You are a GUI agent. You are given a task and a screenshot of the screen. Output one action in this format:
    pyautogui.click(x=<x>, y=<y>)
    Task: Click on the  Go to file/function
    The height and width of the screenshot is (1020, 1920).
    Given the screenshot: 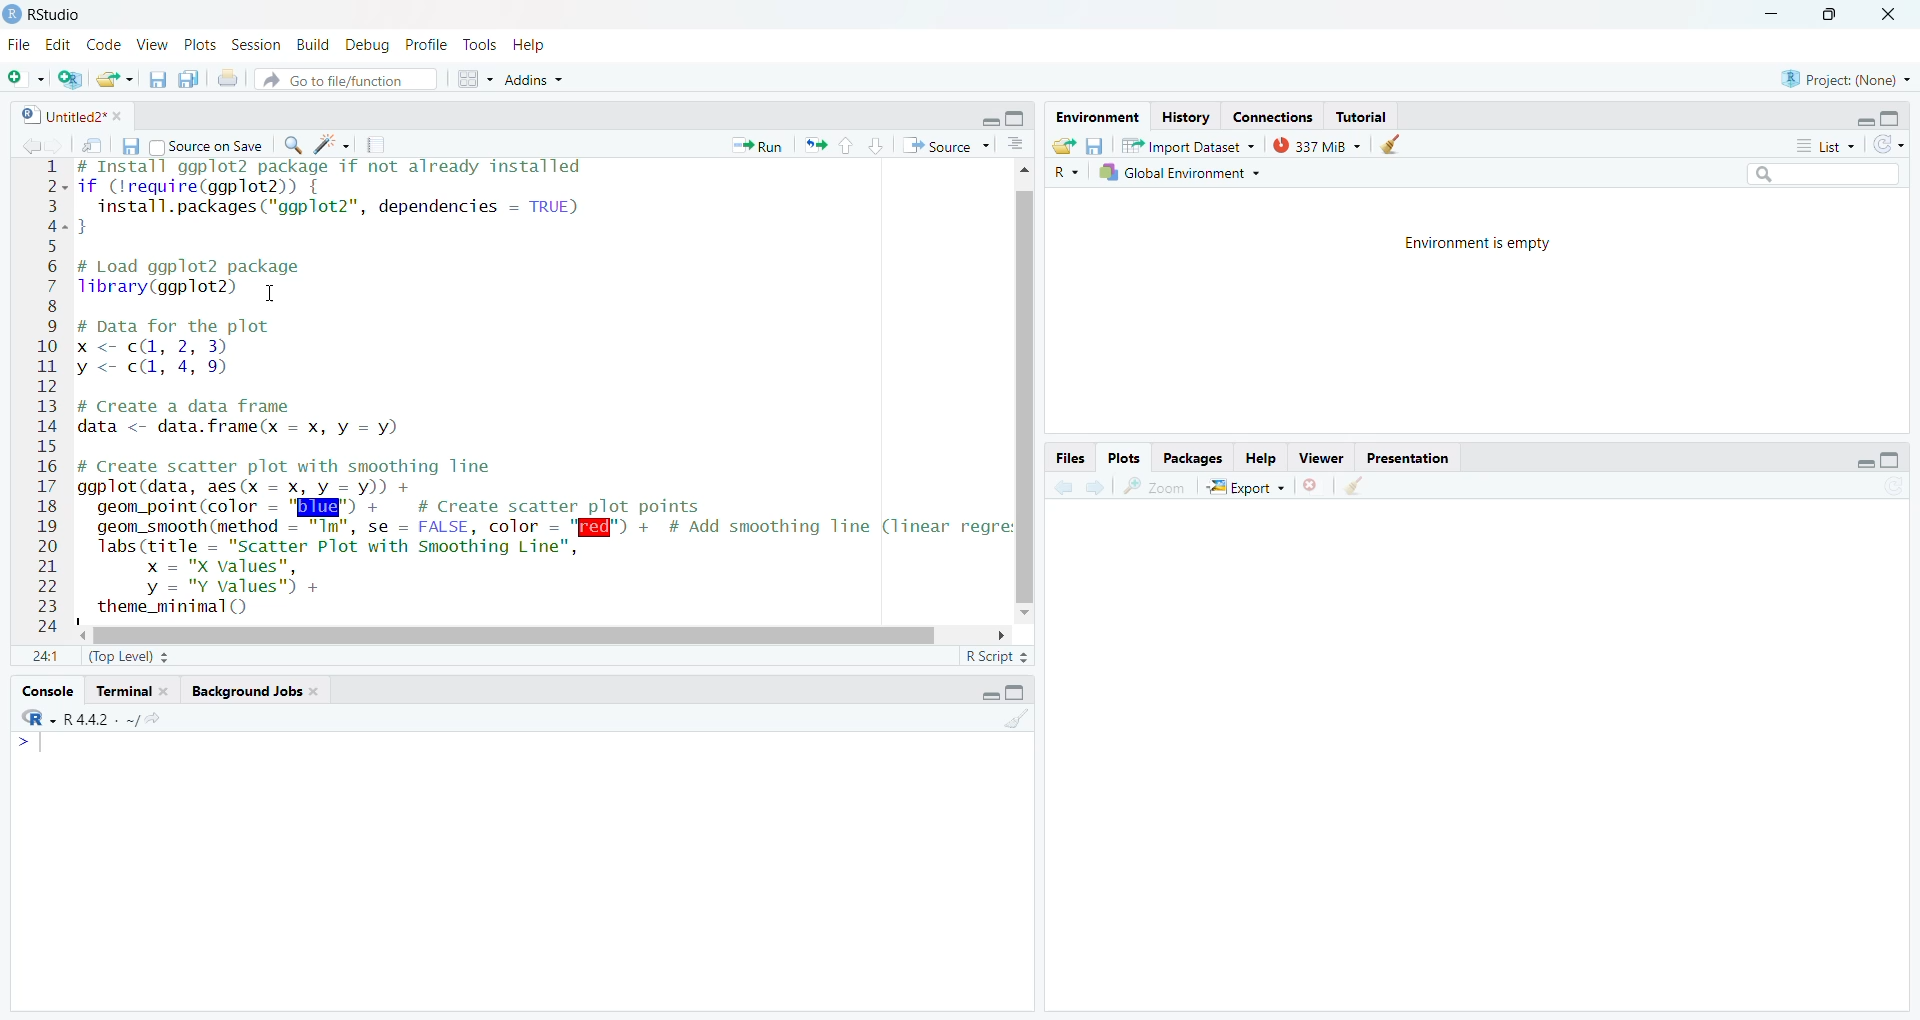 What is the action you would take?
    pyautogui.click(x=343, y=79)
    